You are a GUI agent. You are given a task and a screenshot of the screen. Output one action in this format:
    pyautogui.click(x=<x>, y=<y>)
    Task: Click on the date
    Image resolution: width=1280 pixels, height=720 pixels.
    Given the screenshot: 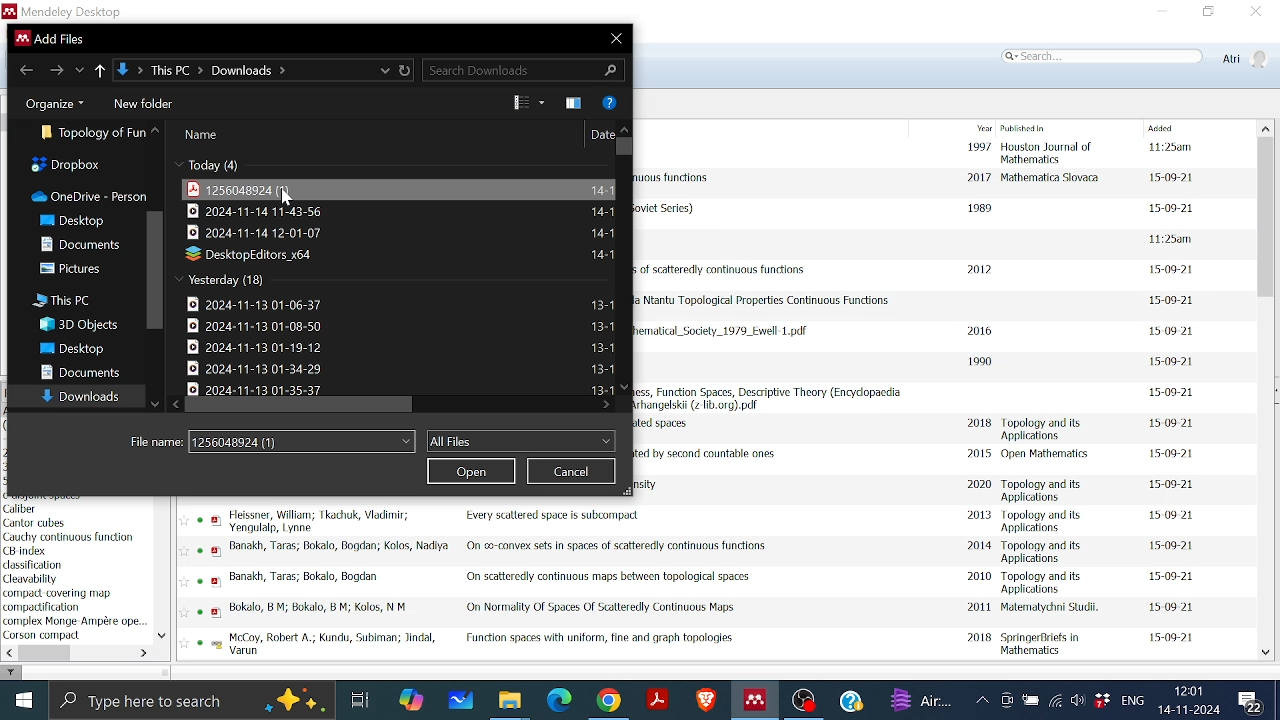 What is the action you would take?
    pyautogui.click(x=1167, y=636)
    